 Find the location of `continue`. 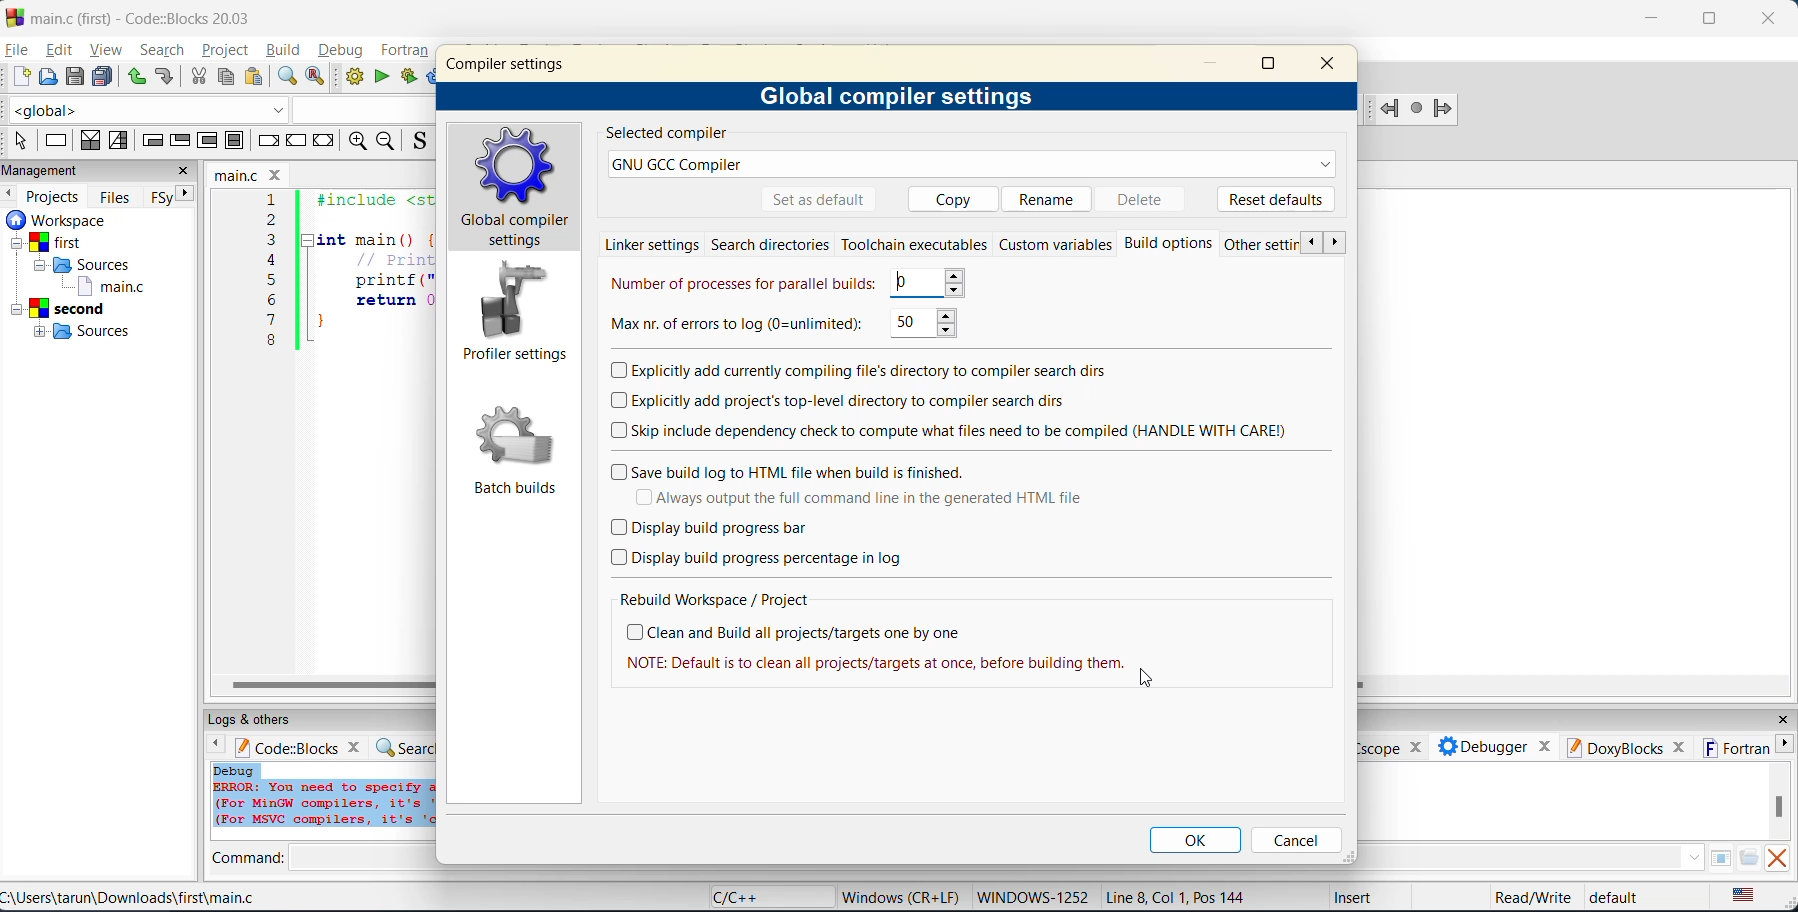

continue is located at coordinates (297, 139).